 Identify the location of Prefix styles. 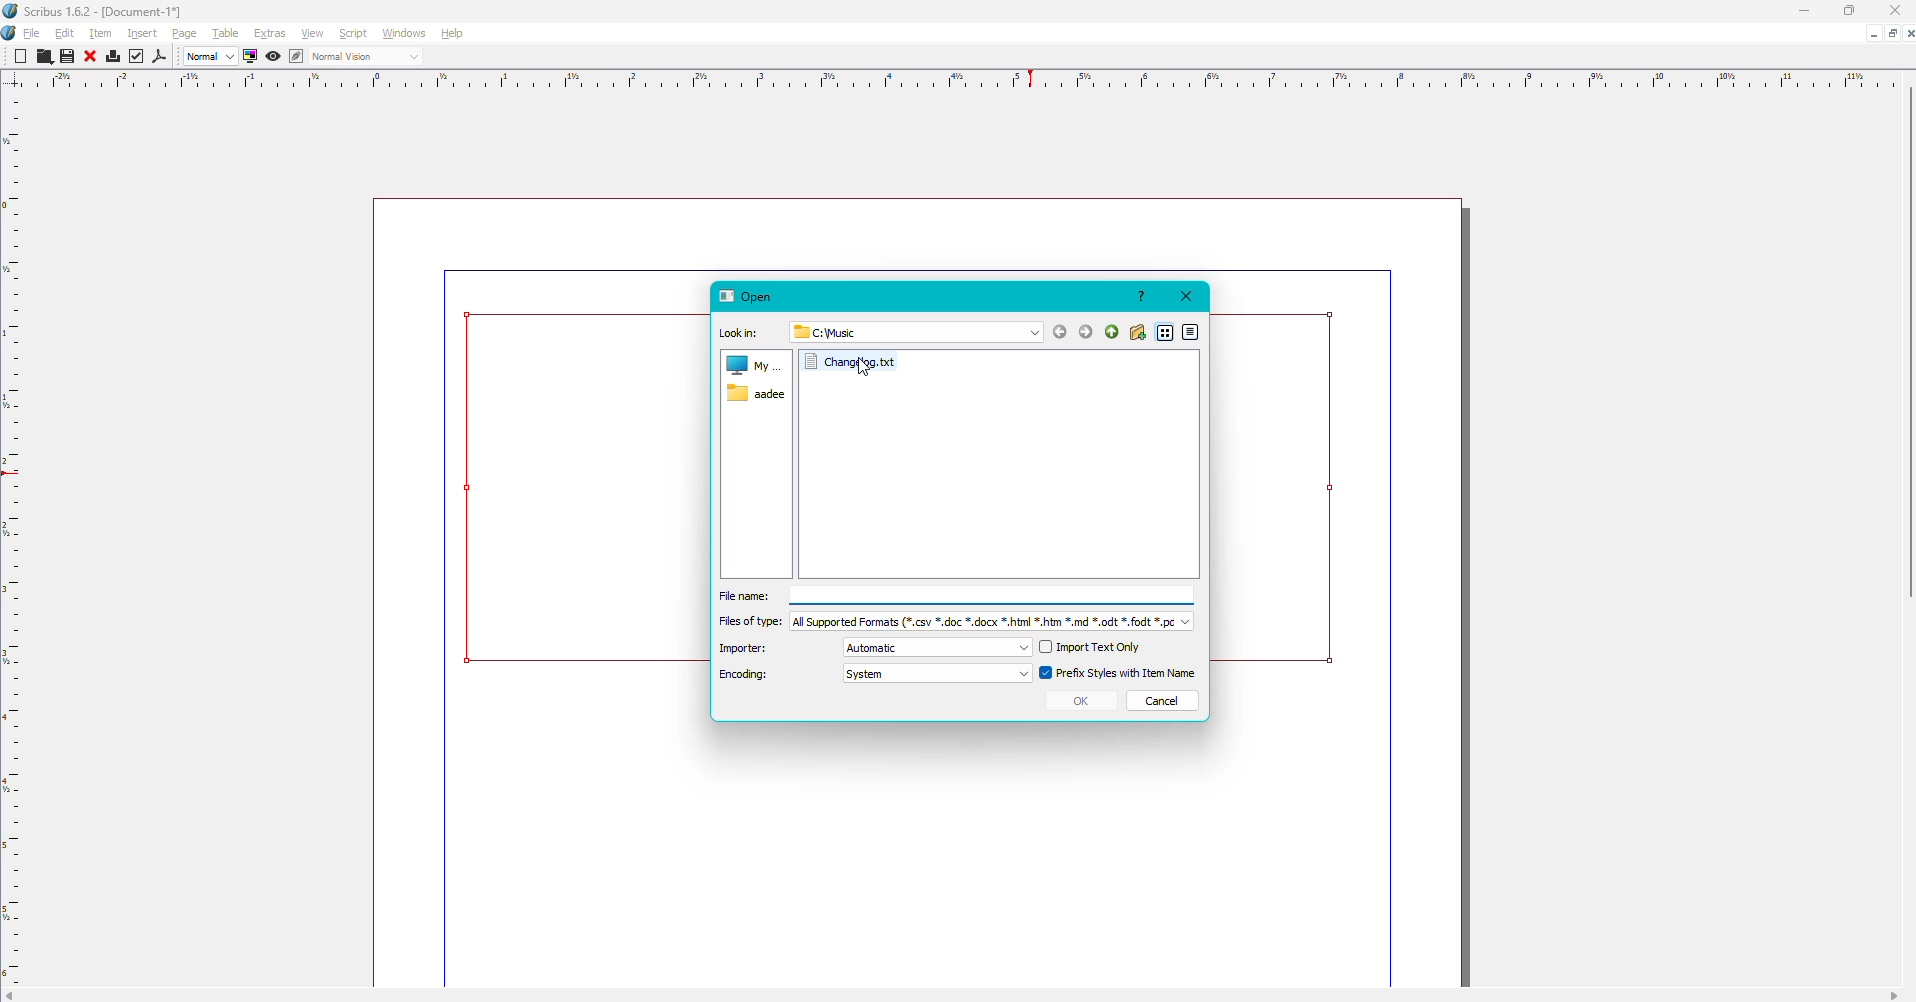
(1120, 672).